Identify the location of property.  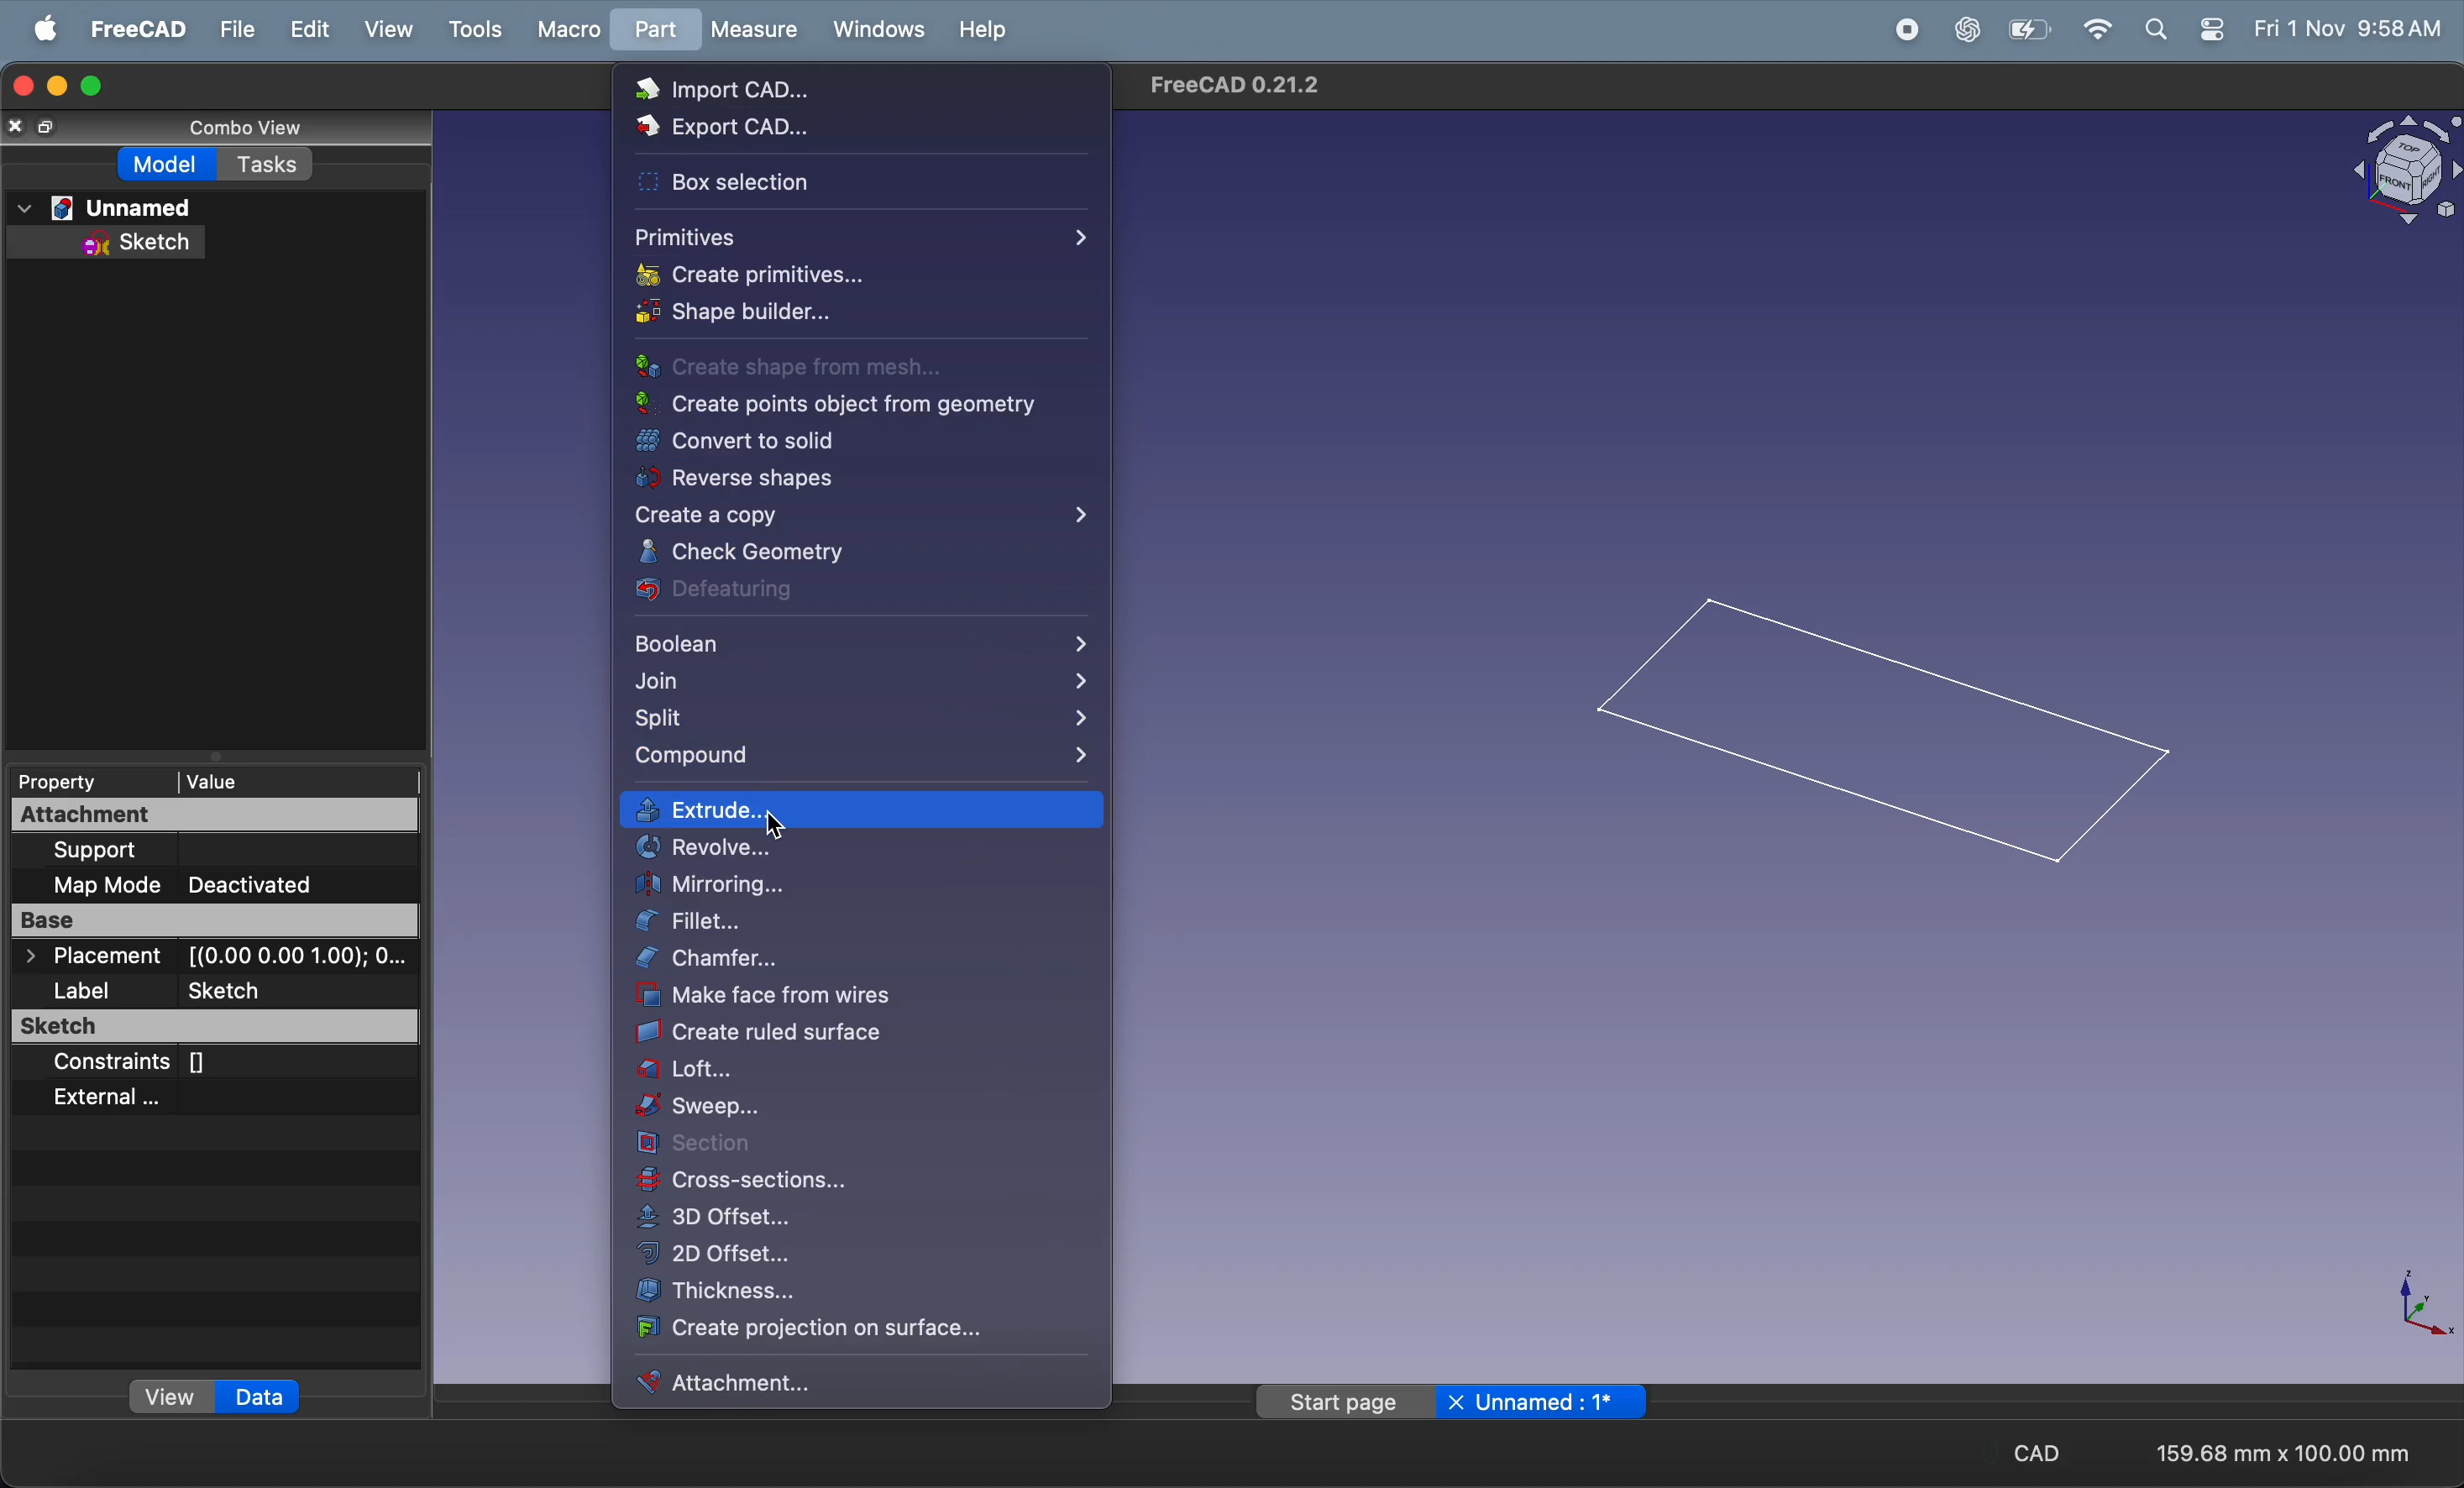
(81, 782).